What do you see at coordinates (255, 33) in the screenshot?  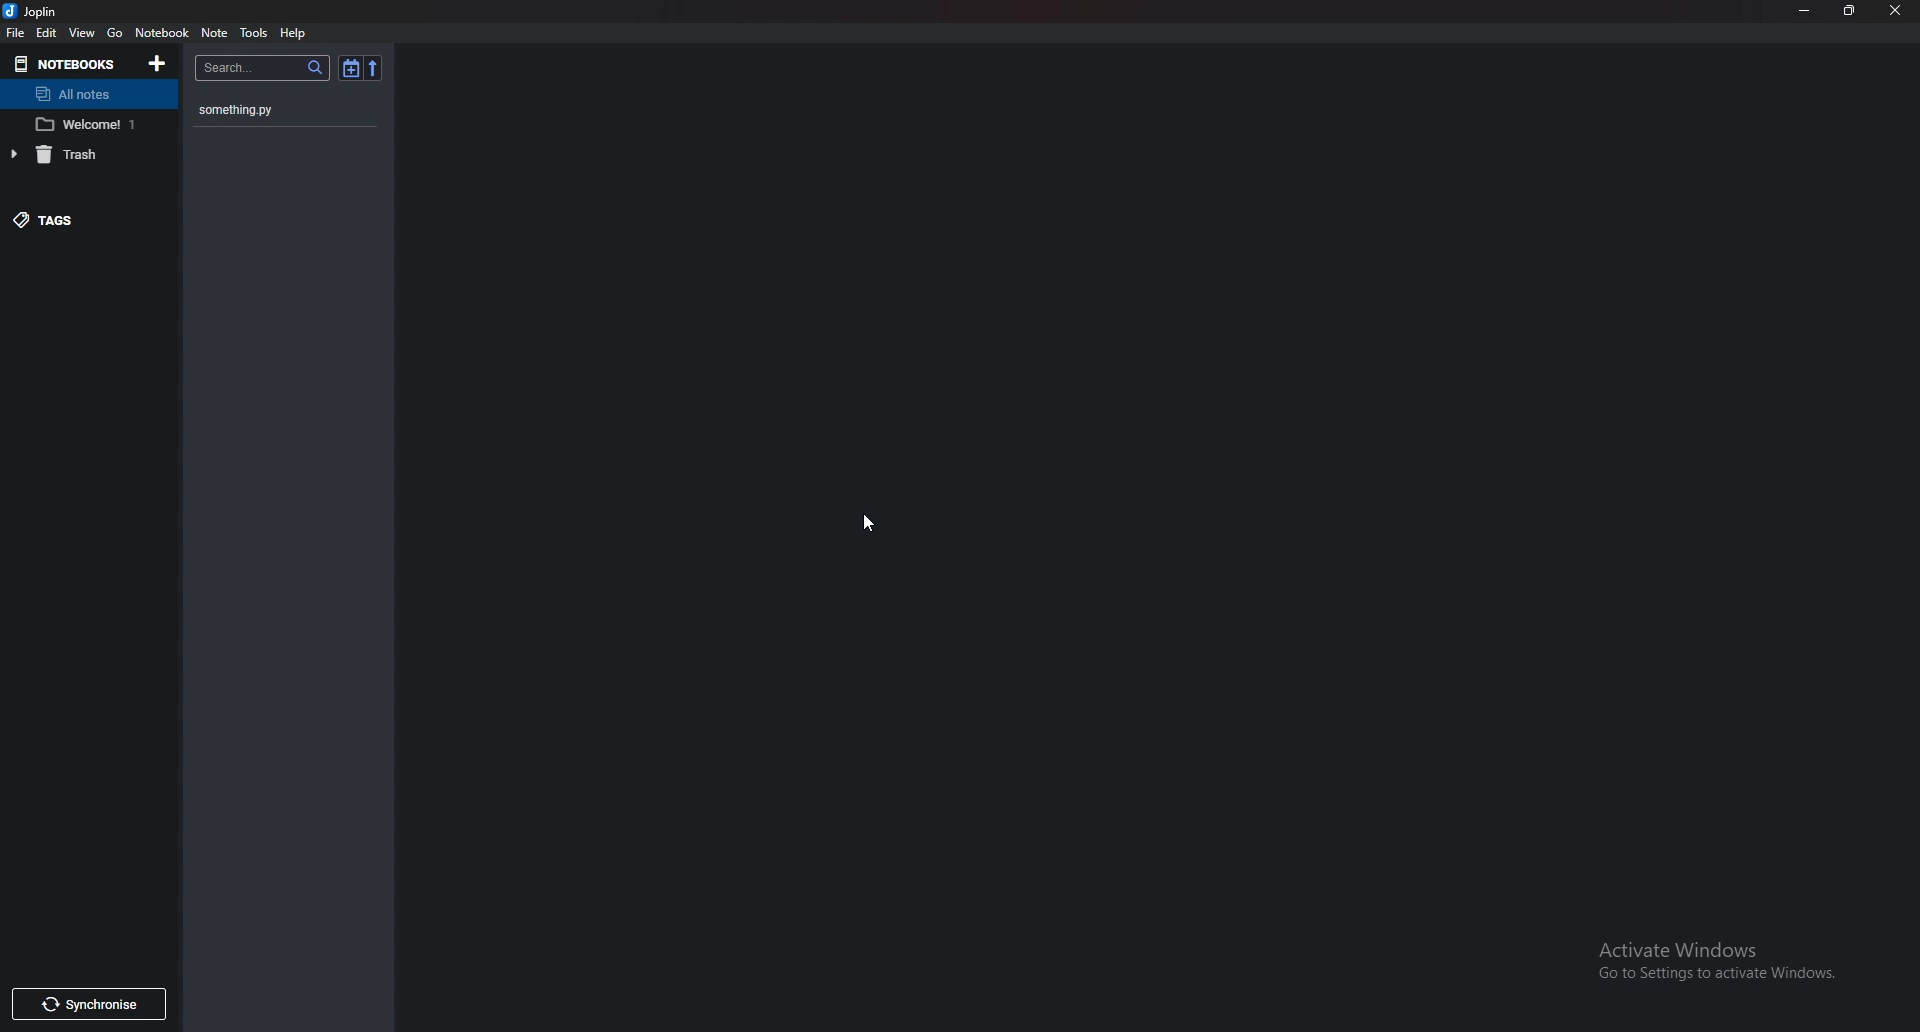 I see `Tools` at bounding box center [255, 33].